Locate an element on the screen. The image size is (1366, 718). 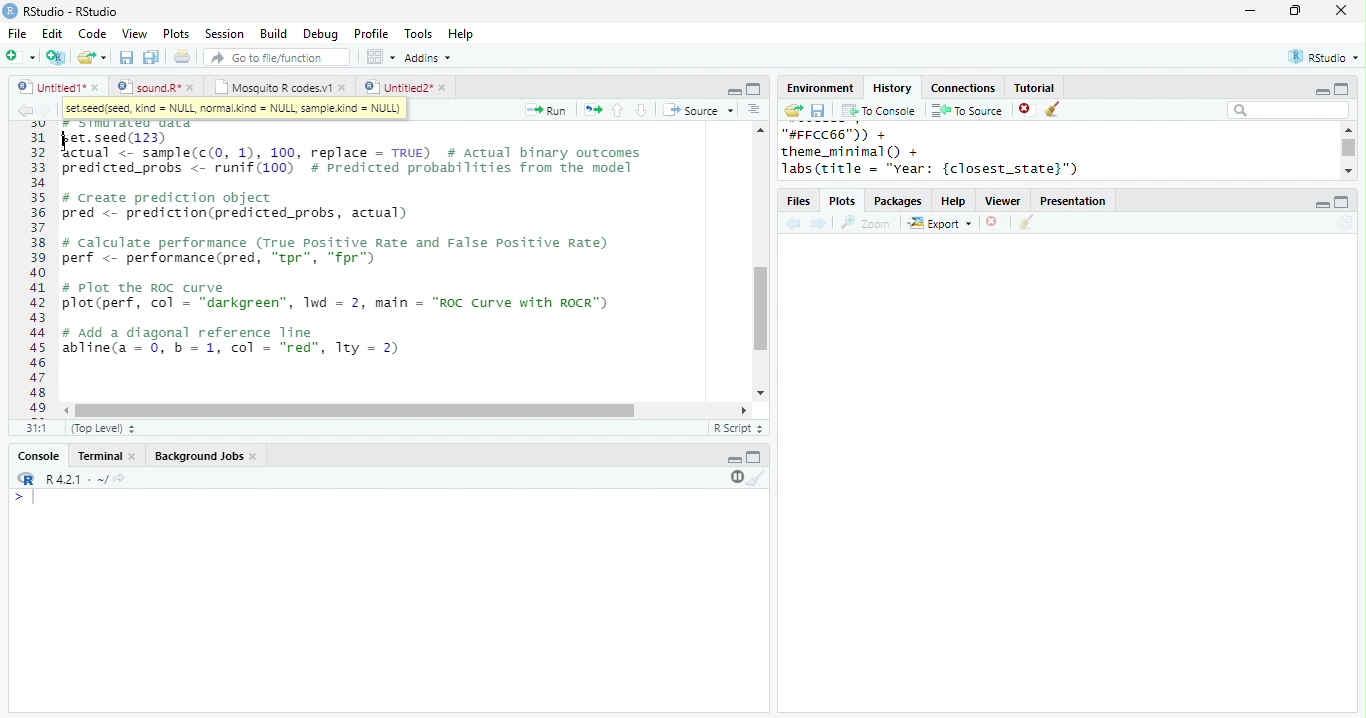
RStudio-RStudio is located at coordinates (75, 12).